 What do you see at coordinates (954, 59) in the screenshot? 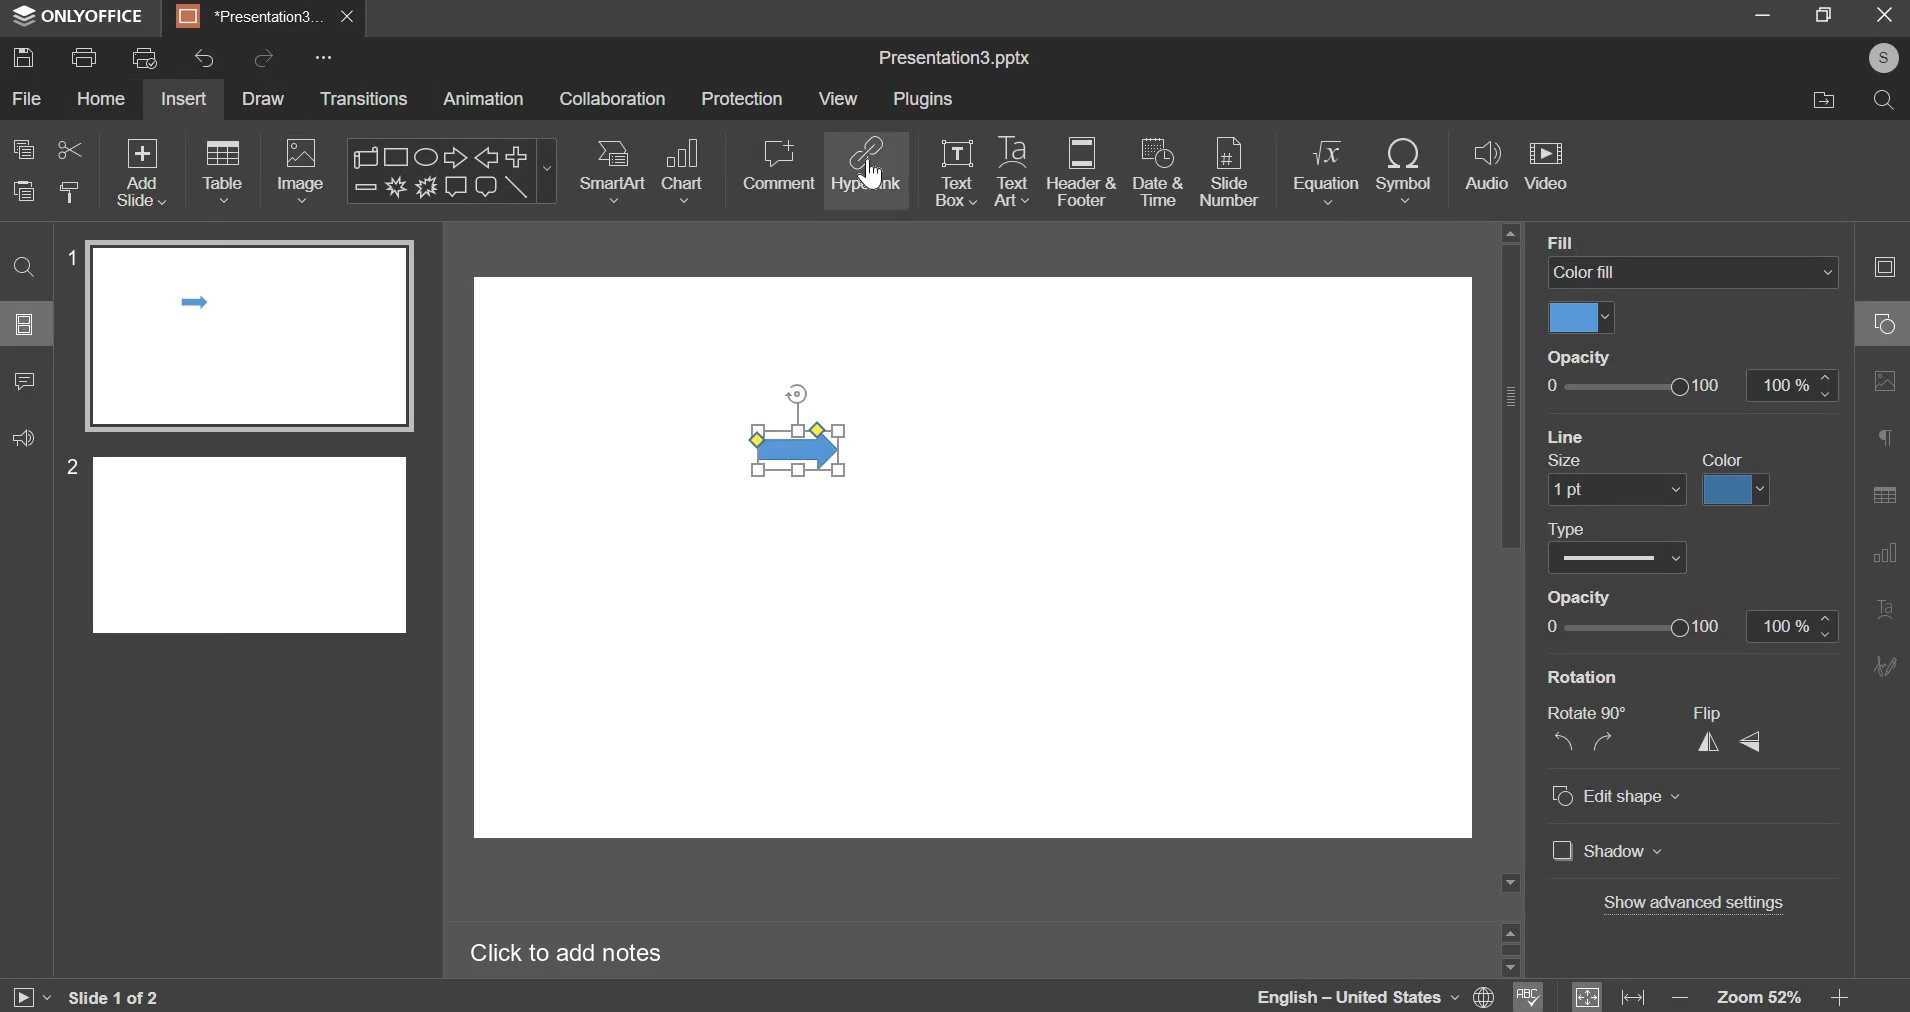
I see `presentation name` at bounding box center [954, 59].